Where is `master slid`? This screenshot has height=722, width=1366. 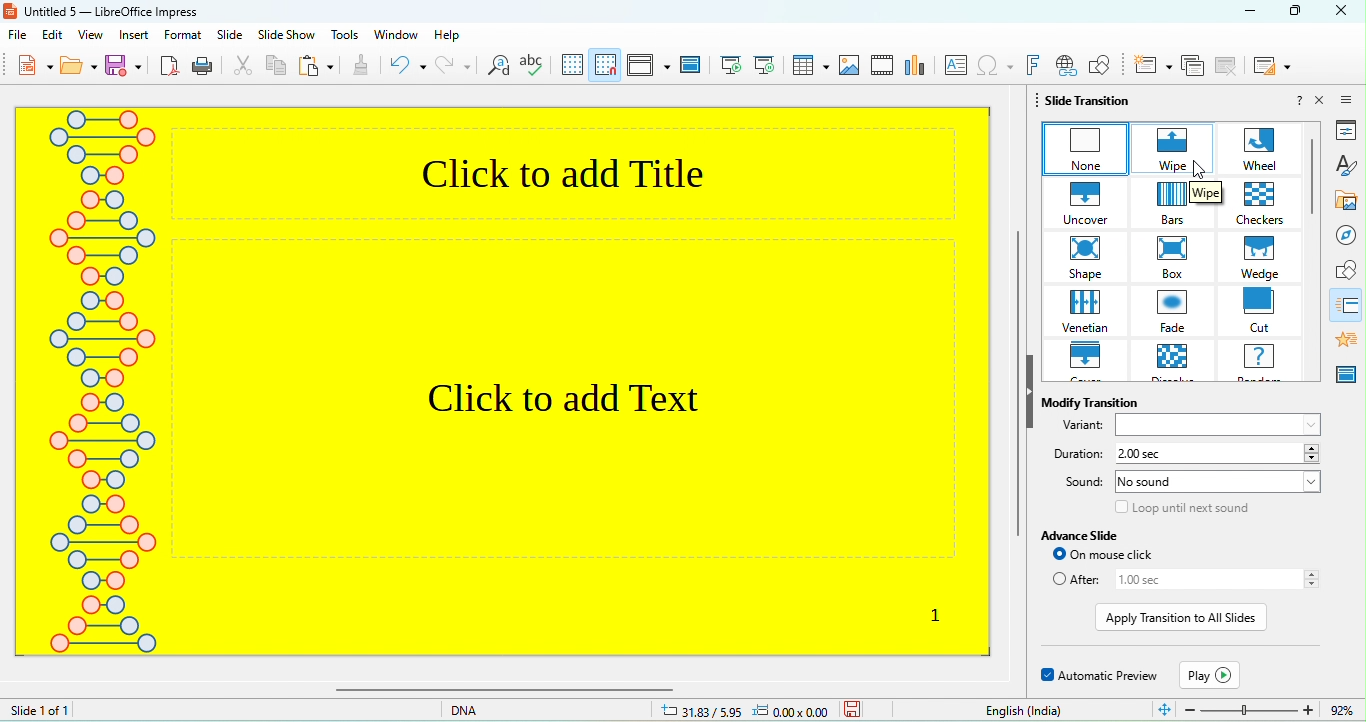
master slid is located at coordinates (694, 68).